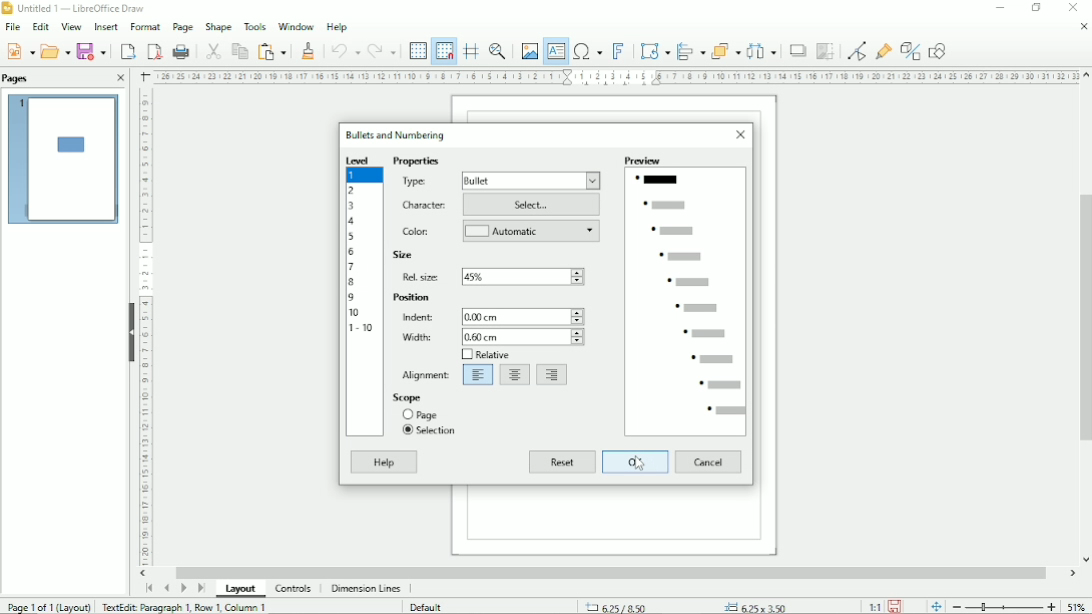 The image size is (1092, 614). What do you see at coordinates (911, 50) in the screenshot?
I see `Toggle extrusion` at bounding box center [911, 50].